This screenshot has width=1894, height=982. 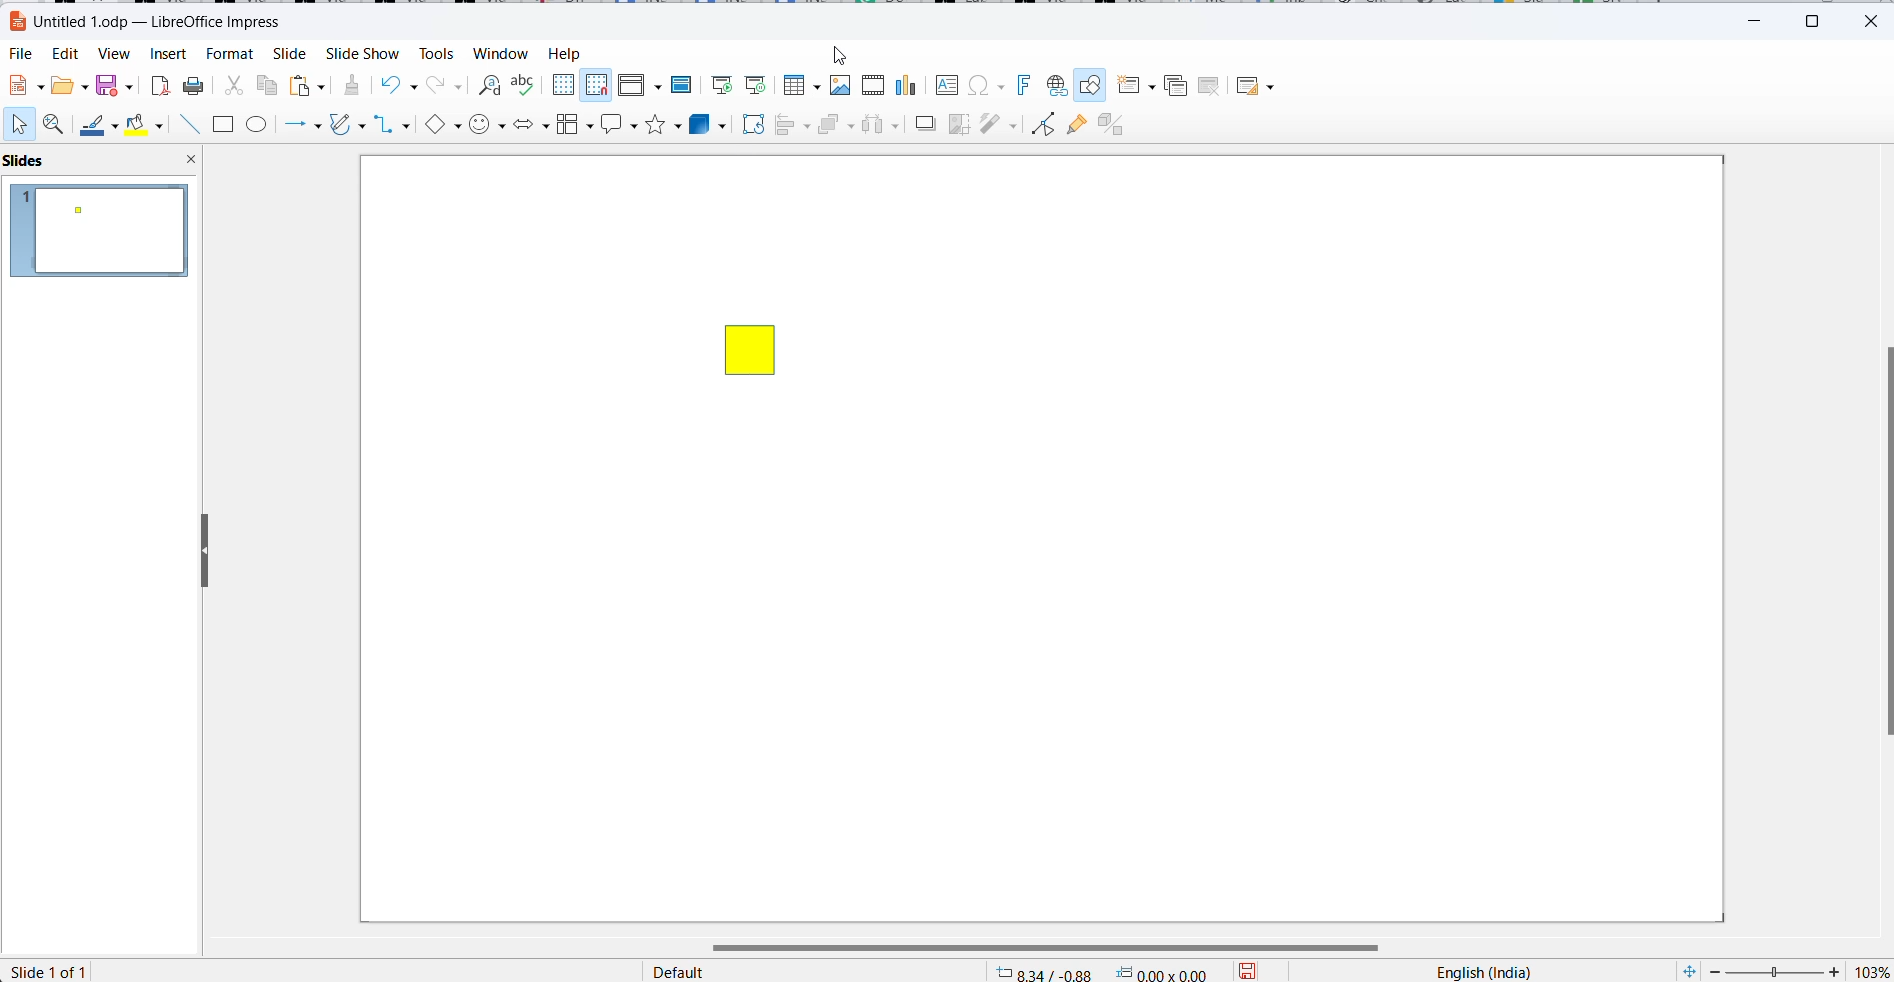 What do you see at coordinates (45, 161) in the screenshot?
I see `slide pane` at bounding box center [45, 161].